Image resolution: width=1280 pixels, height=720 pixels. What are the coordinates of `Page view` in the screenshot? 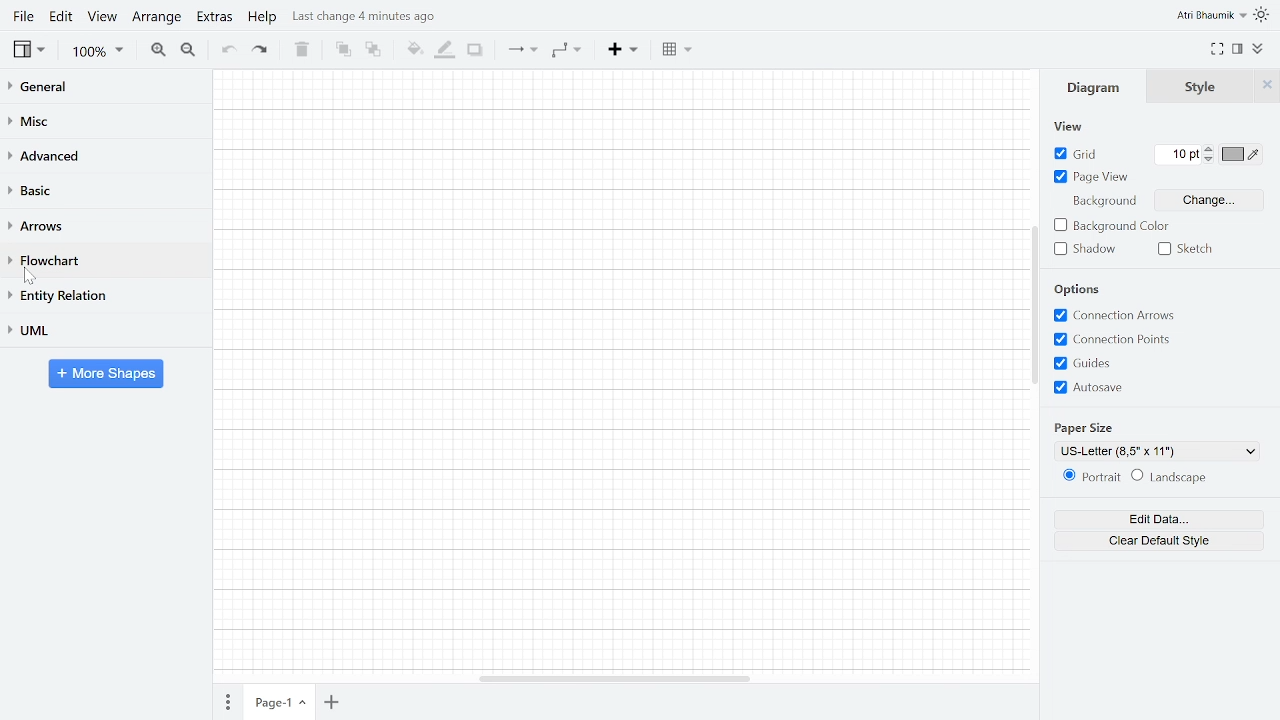 It's located at (1092, 177).